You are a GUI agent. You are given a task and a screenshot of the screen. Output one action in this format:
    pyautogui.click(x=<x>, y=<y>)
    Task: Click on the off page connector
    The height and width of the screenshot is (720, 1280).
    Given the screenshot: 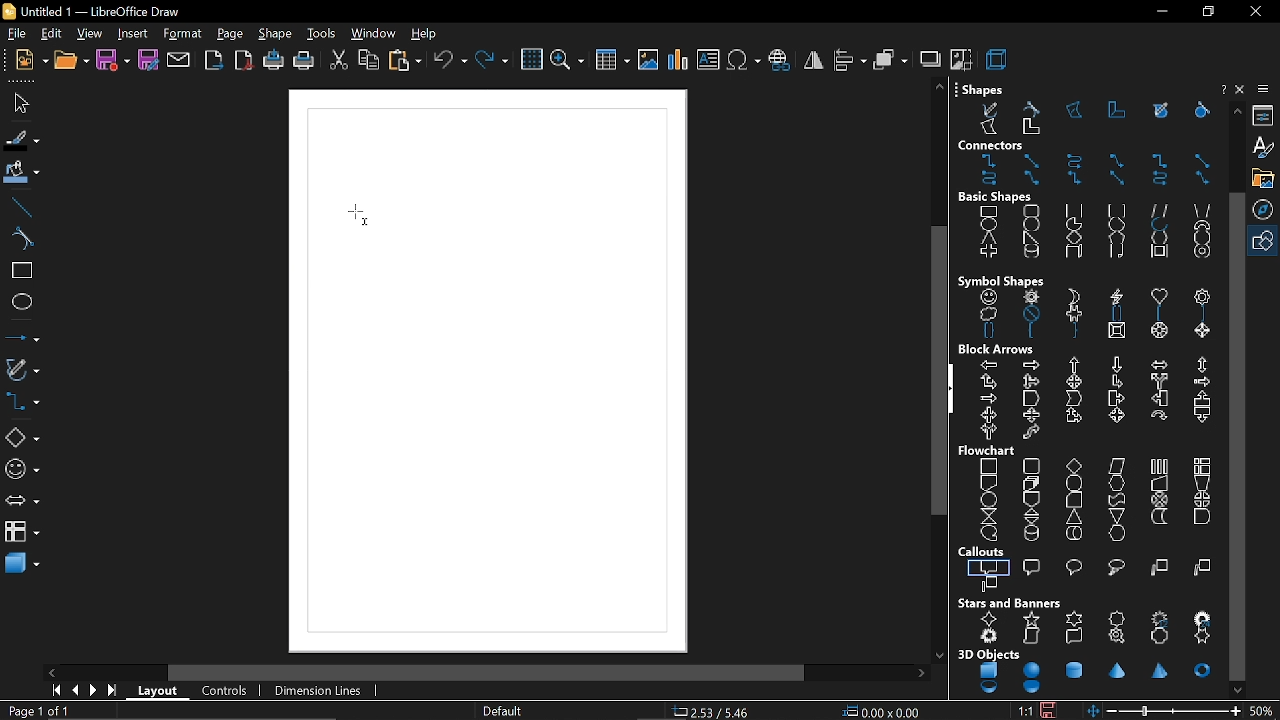 What is the action you would take?
    pyautogui.click(x=1029, y=499)
    